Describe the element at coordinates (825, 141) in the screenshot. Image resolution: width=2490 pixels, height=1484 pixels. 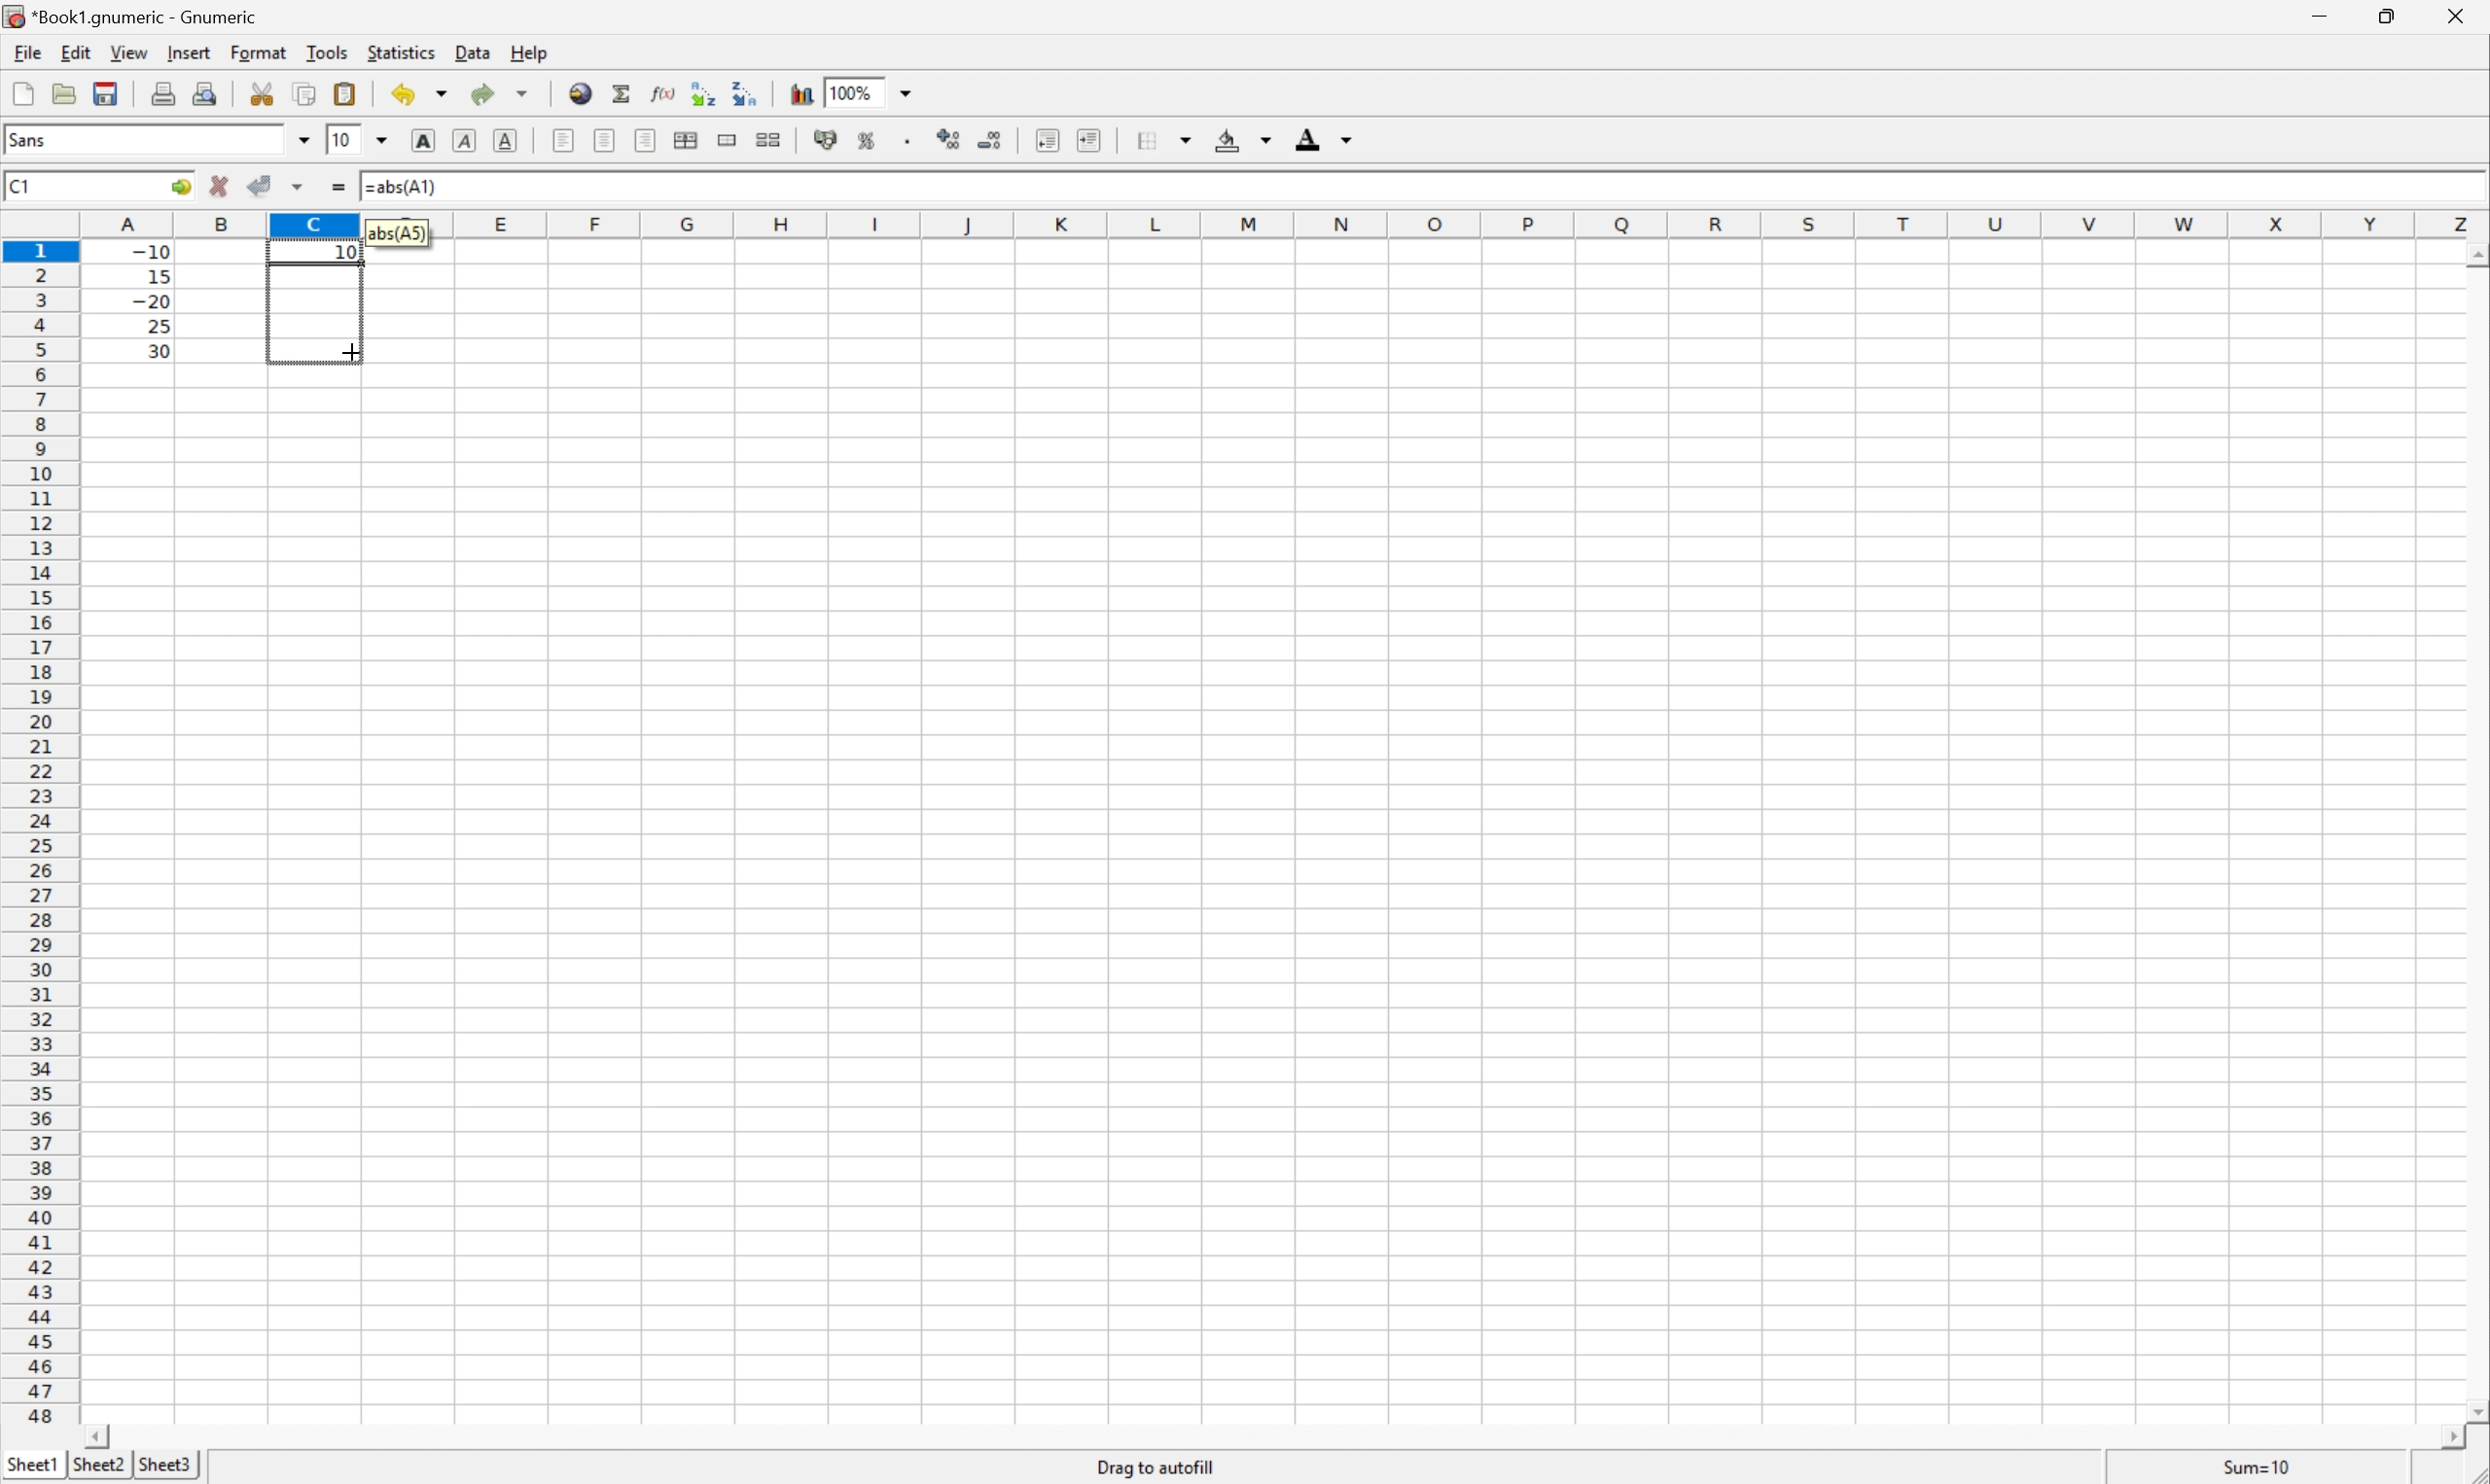
I see `Format the selection as accounting` at that location.